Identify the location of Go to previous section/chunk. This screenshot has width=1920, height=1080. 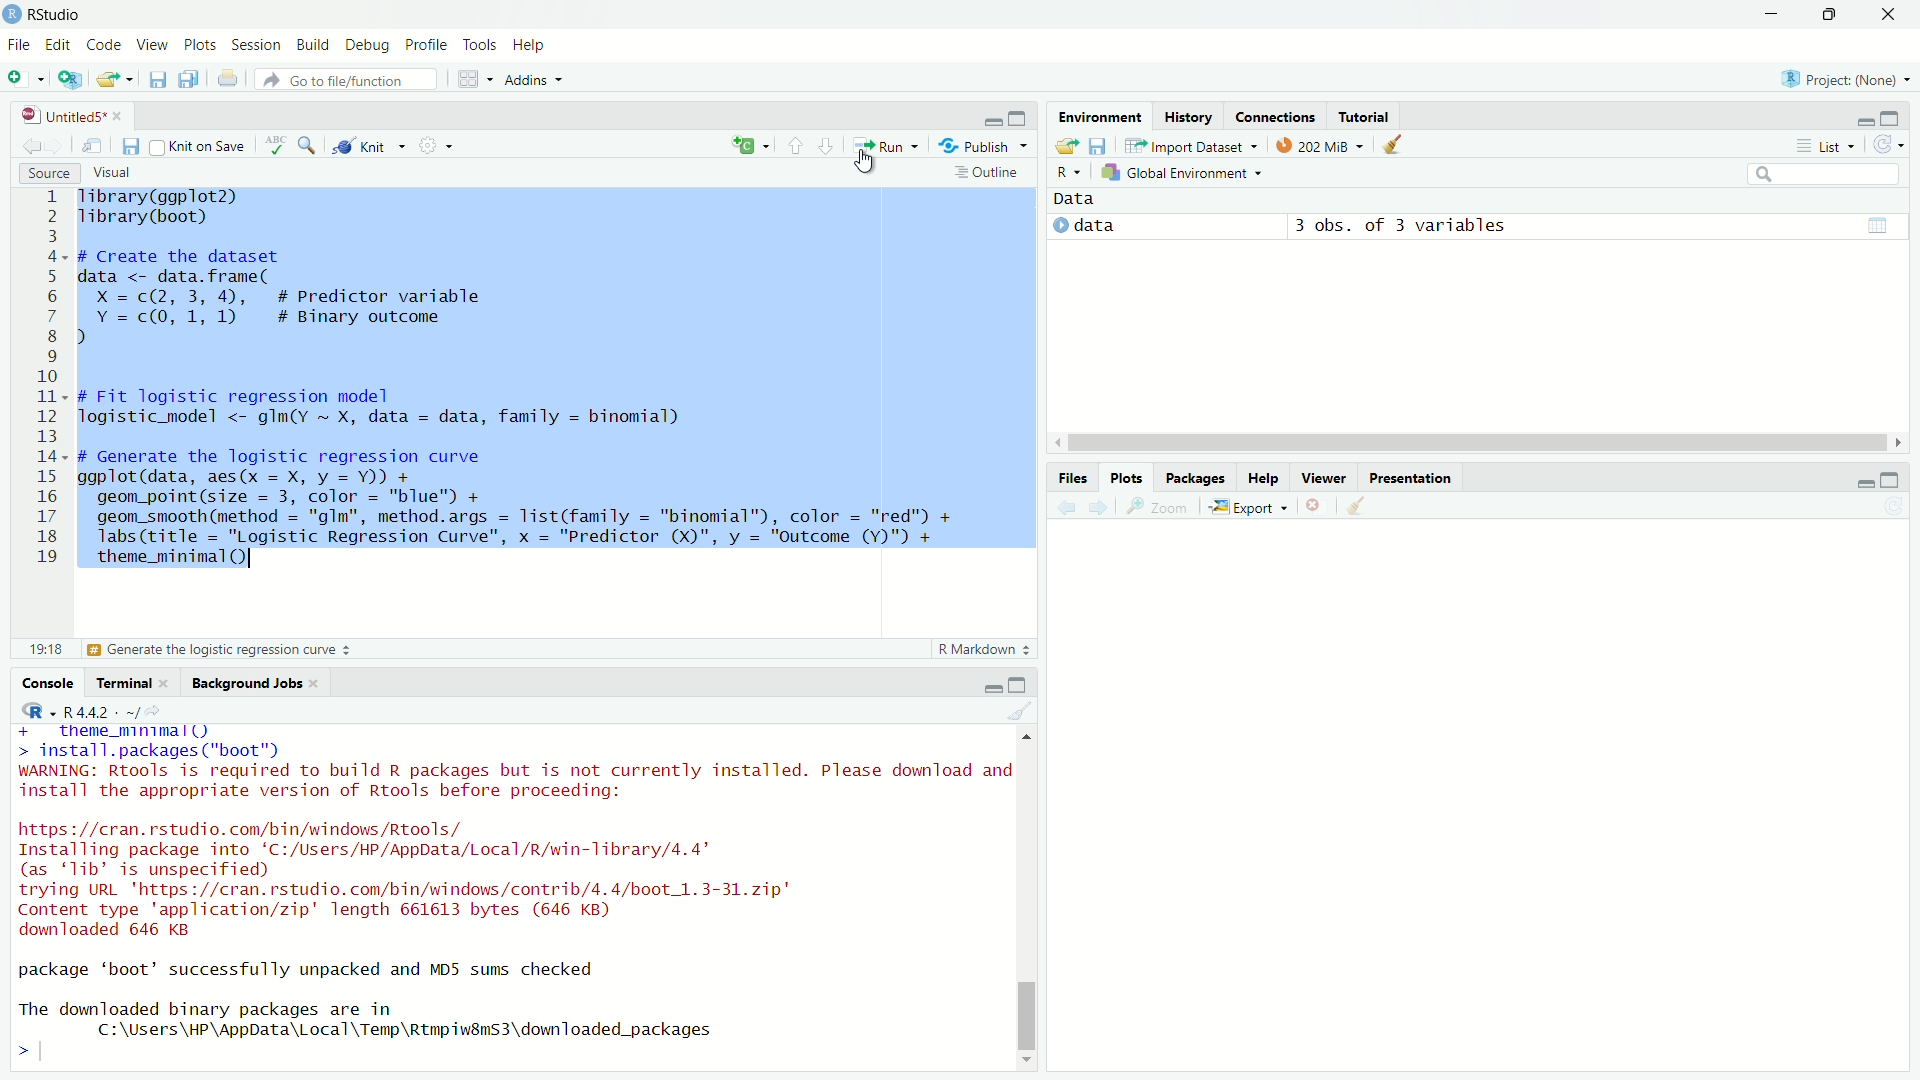
(794, 145).